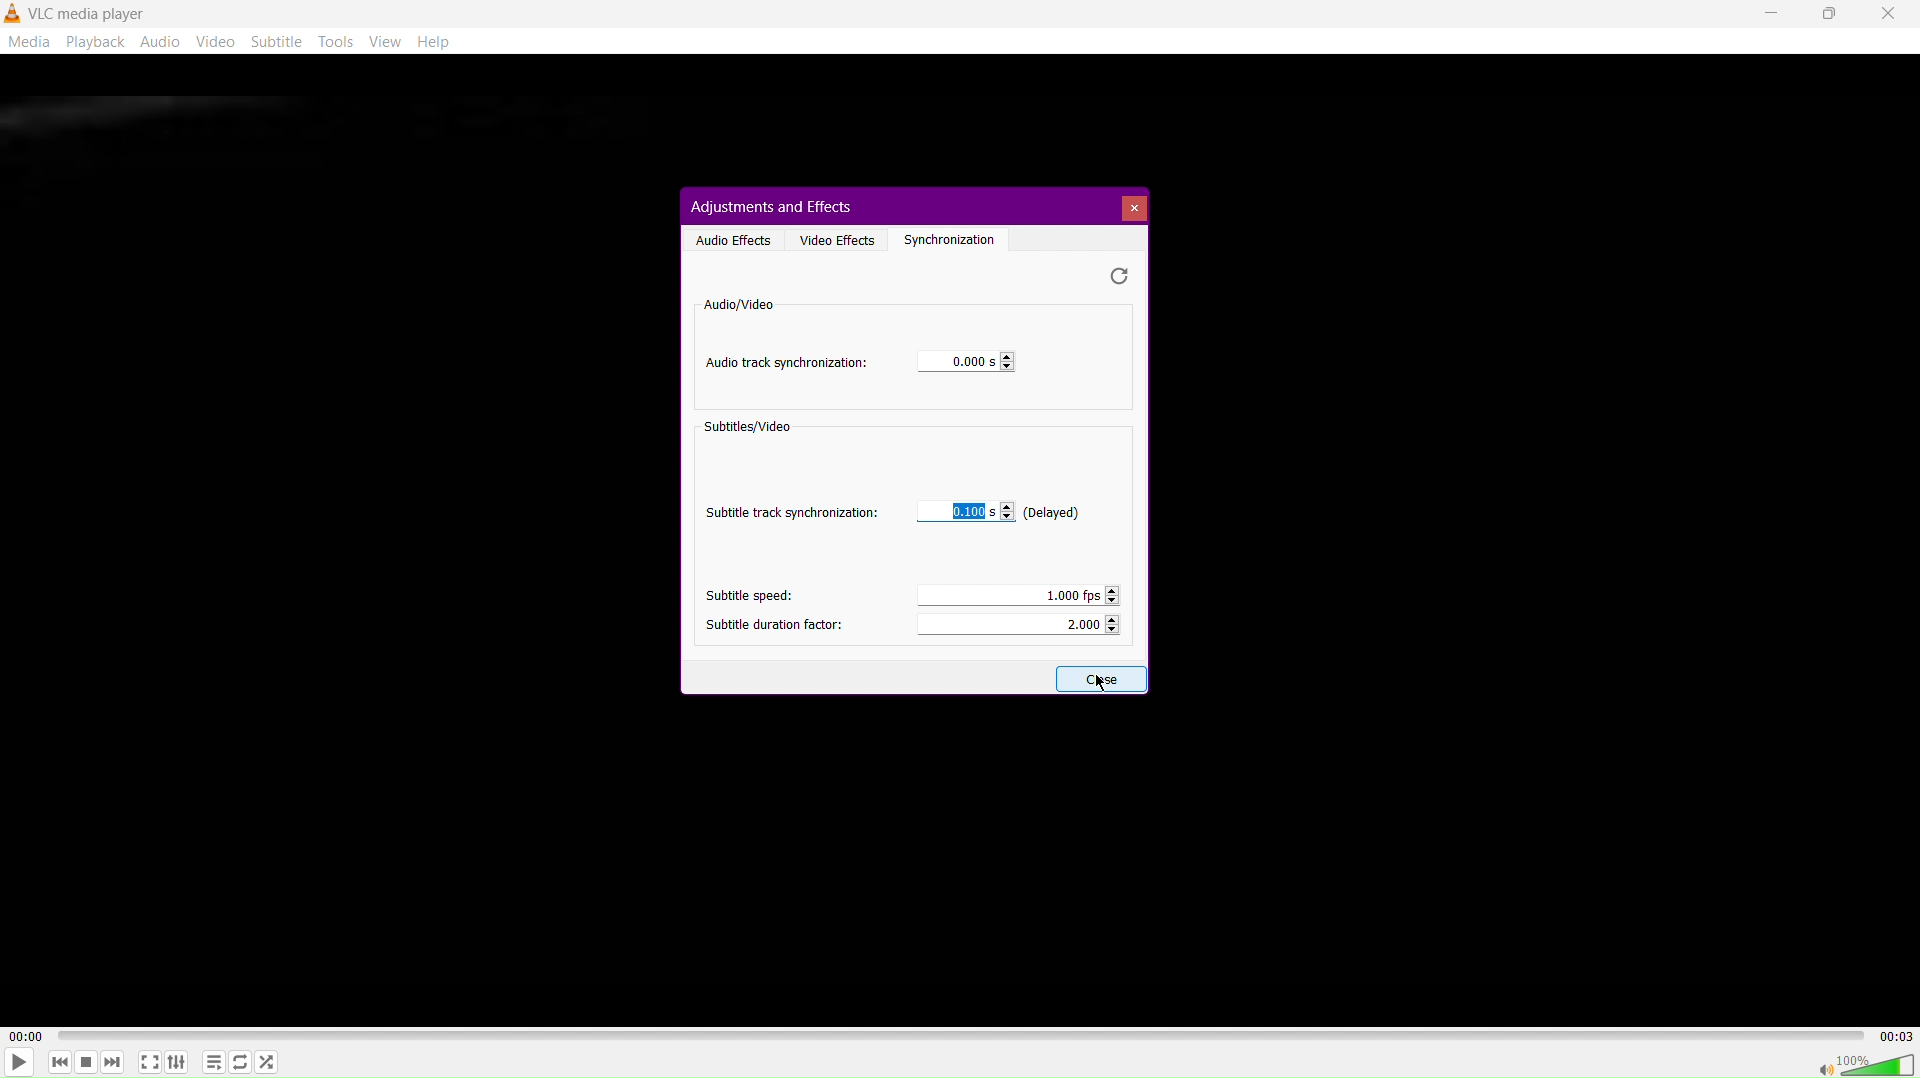  What do you see at coordinates (1900, 1036) in the screenshot?
I see `Total/remaining time` at bounding box center [1900, 1036].